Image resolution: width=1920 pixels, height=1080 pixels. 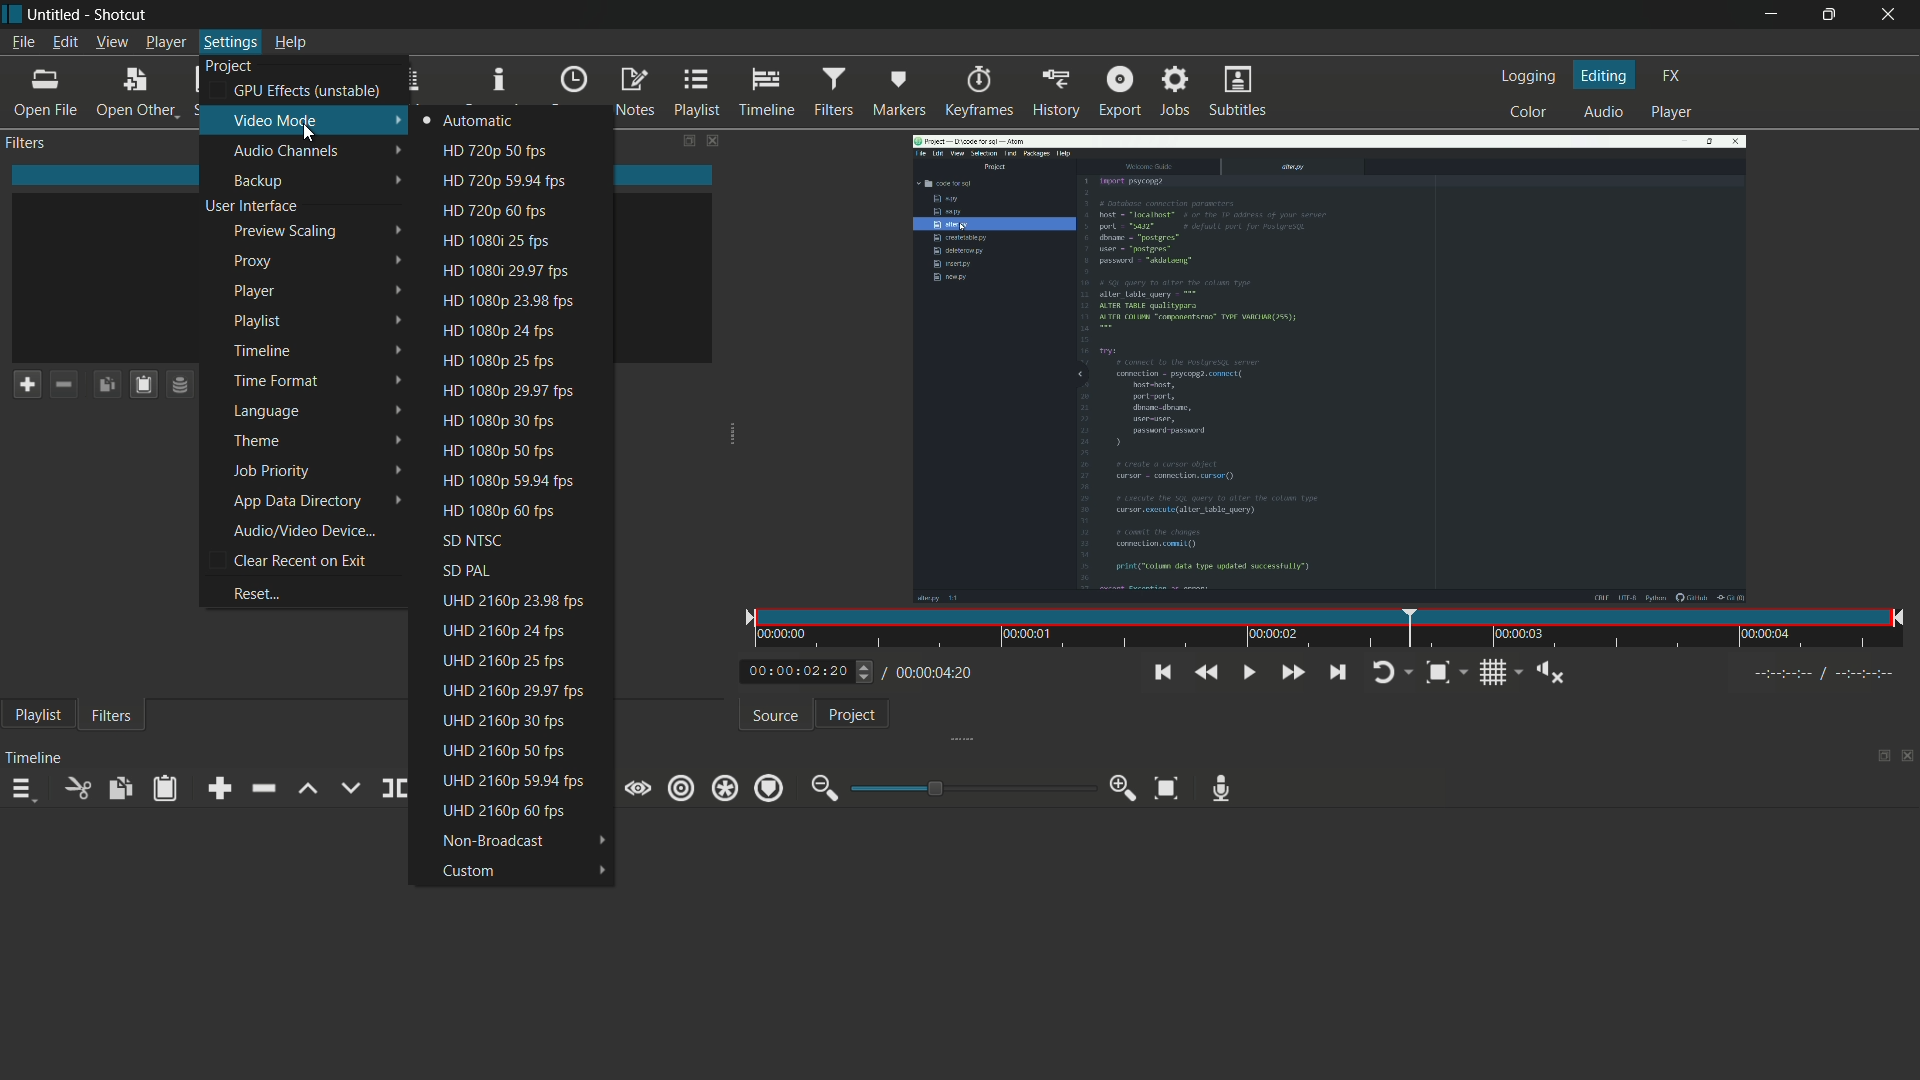 I want to click on timeline, so click(x=767, y=93).